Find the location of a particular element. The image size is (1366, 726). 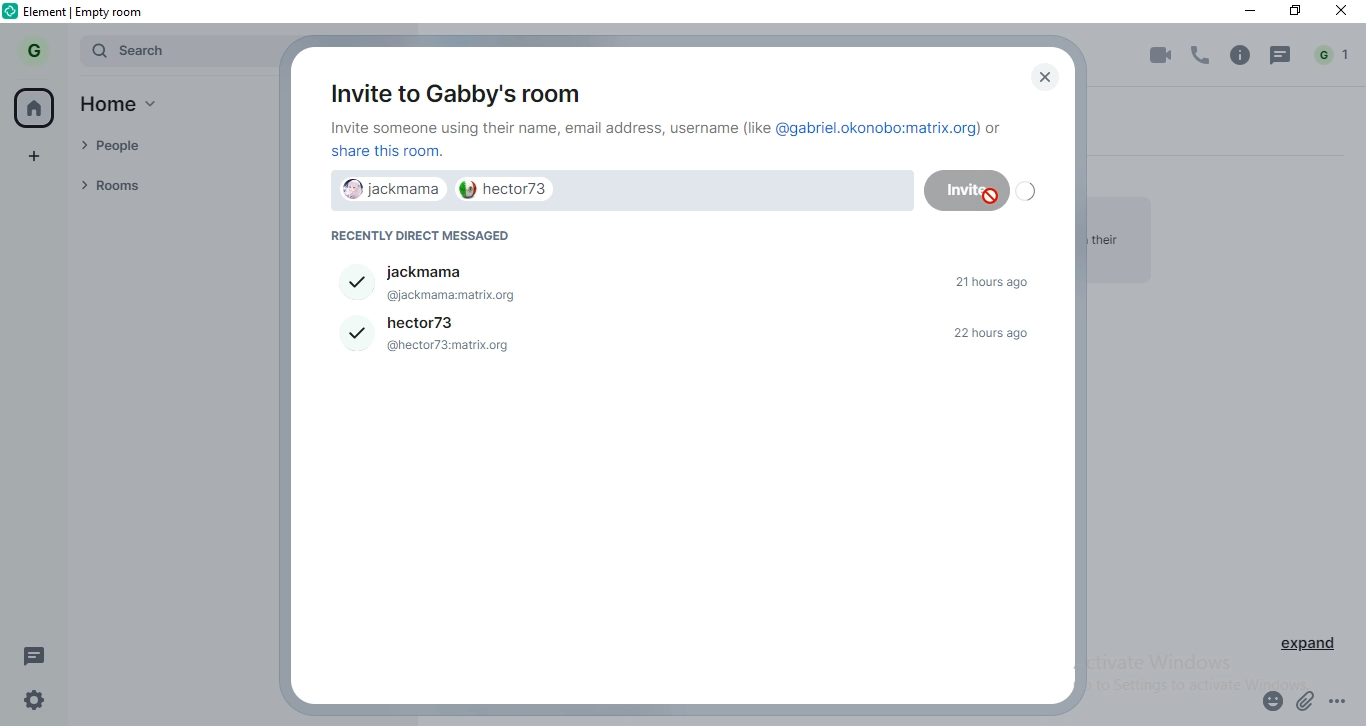

cursor is located at coordinates (991, 197).